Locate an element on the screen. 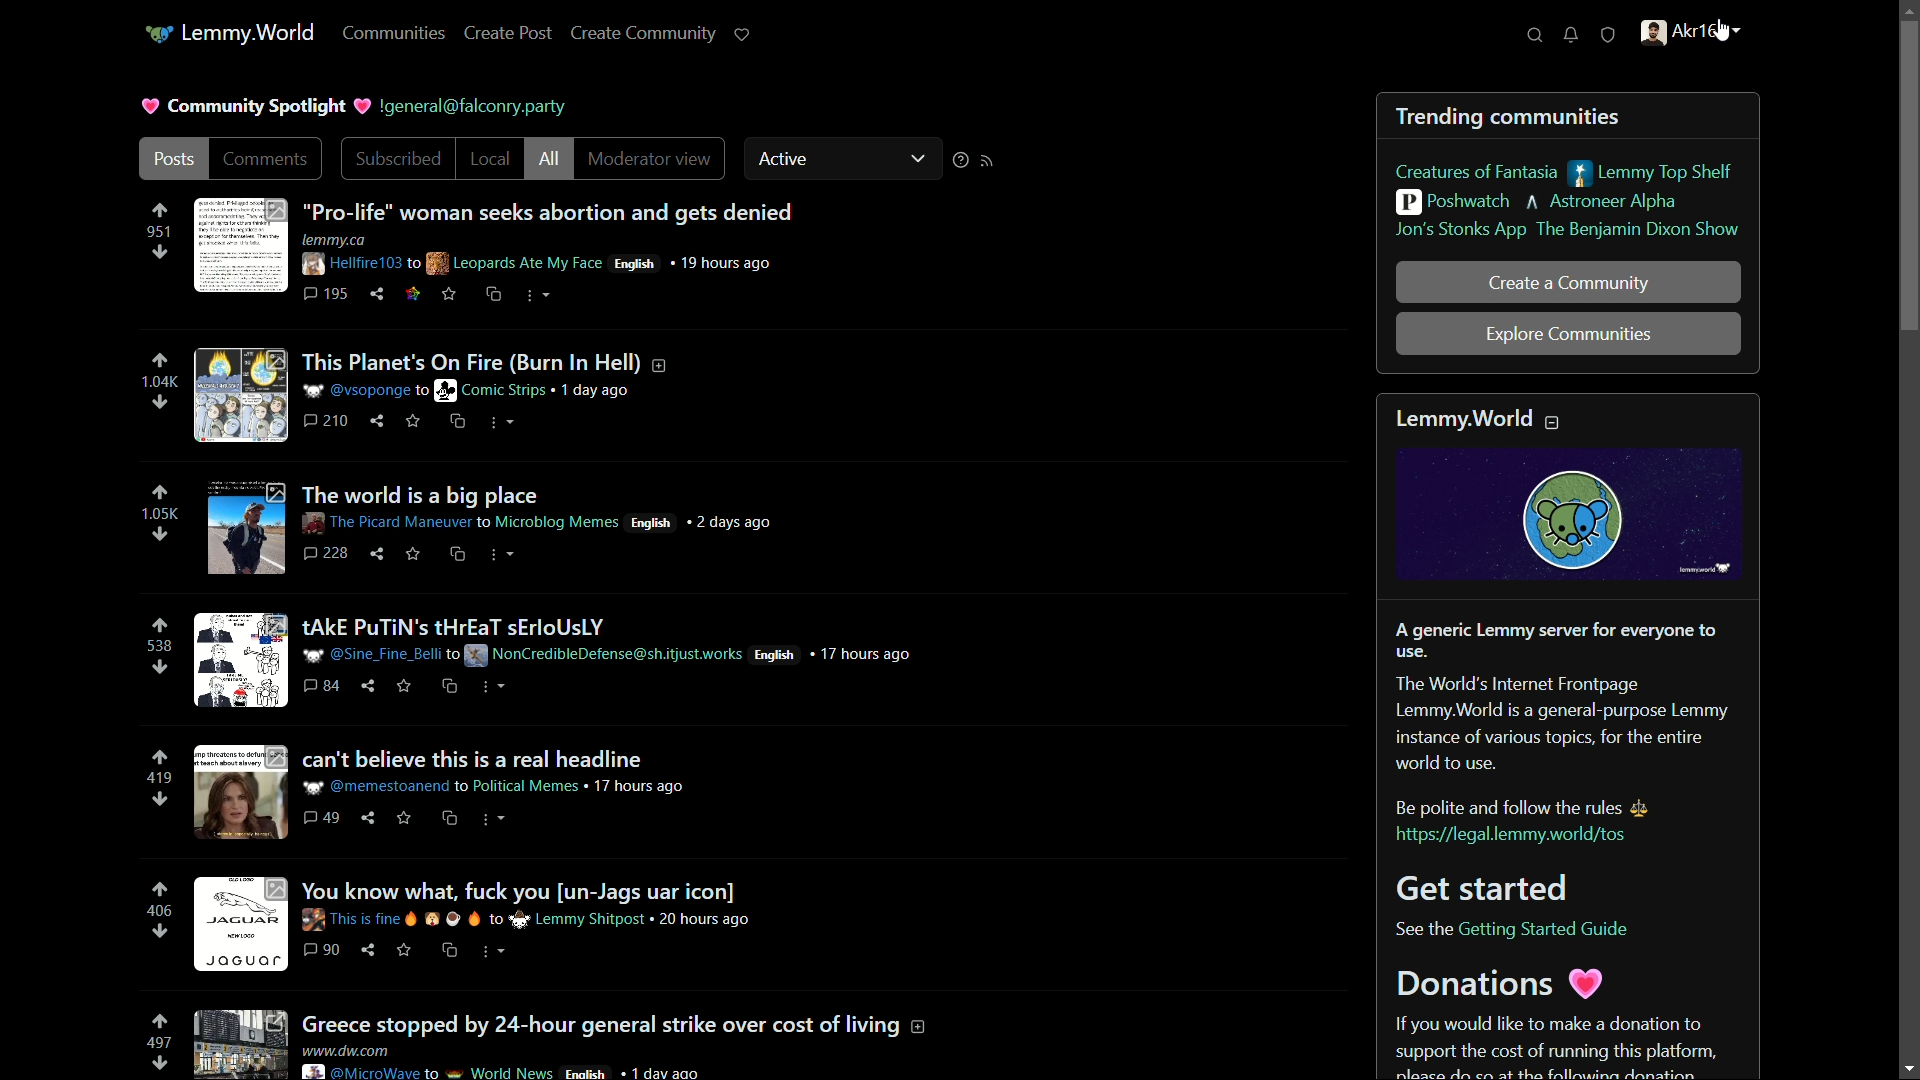  post-2 is located at coordinates (431, 391).